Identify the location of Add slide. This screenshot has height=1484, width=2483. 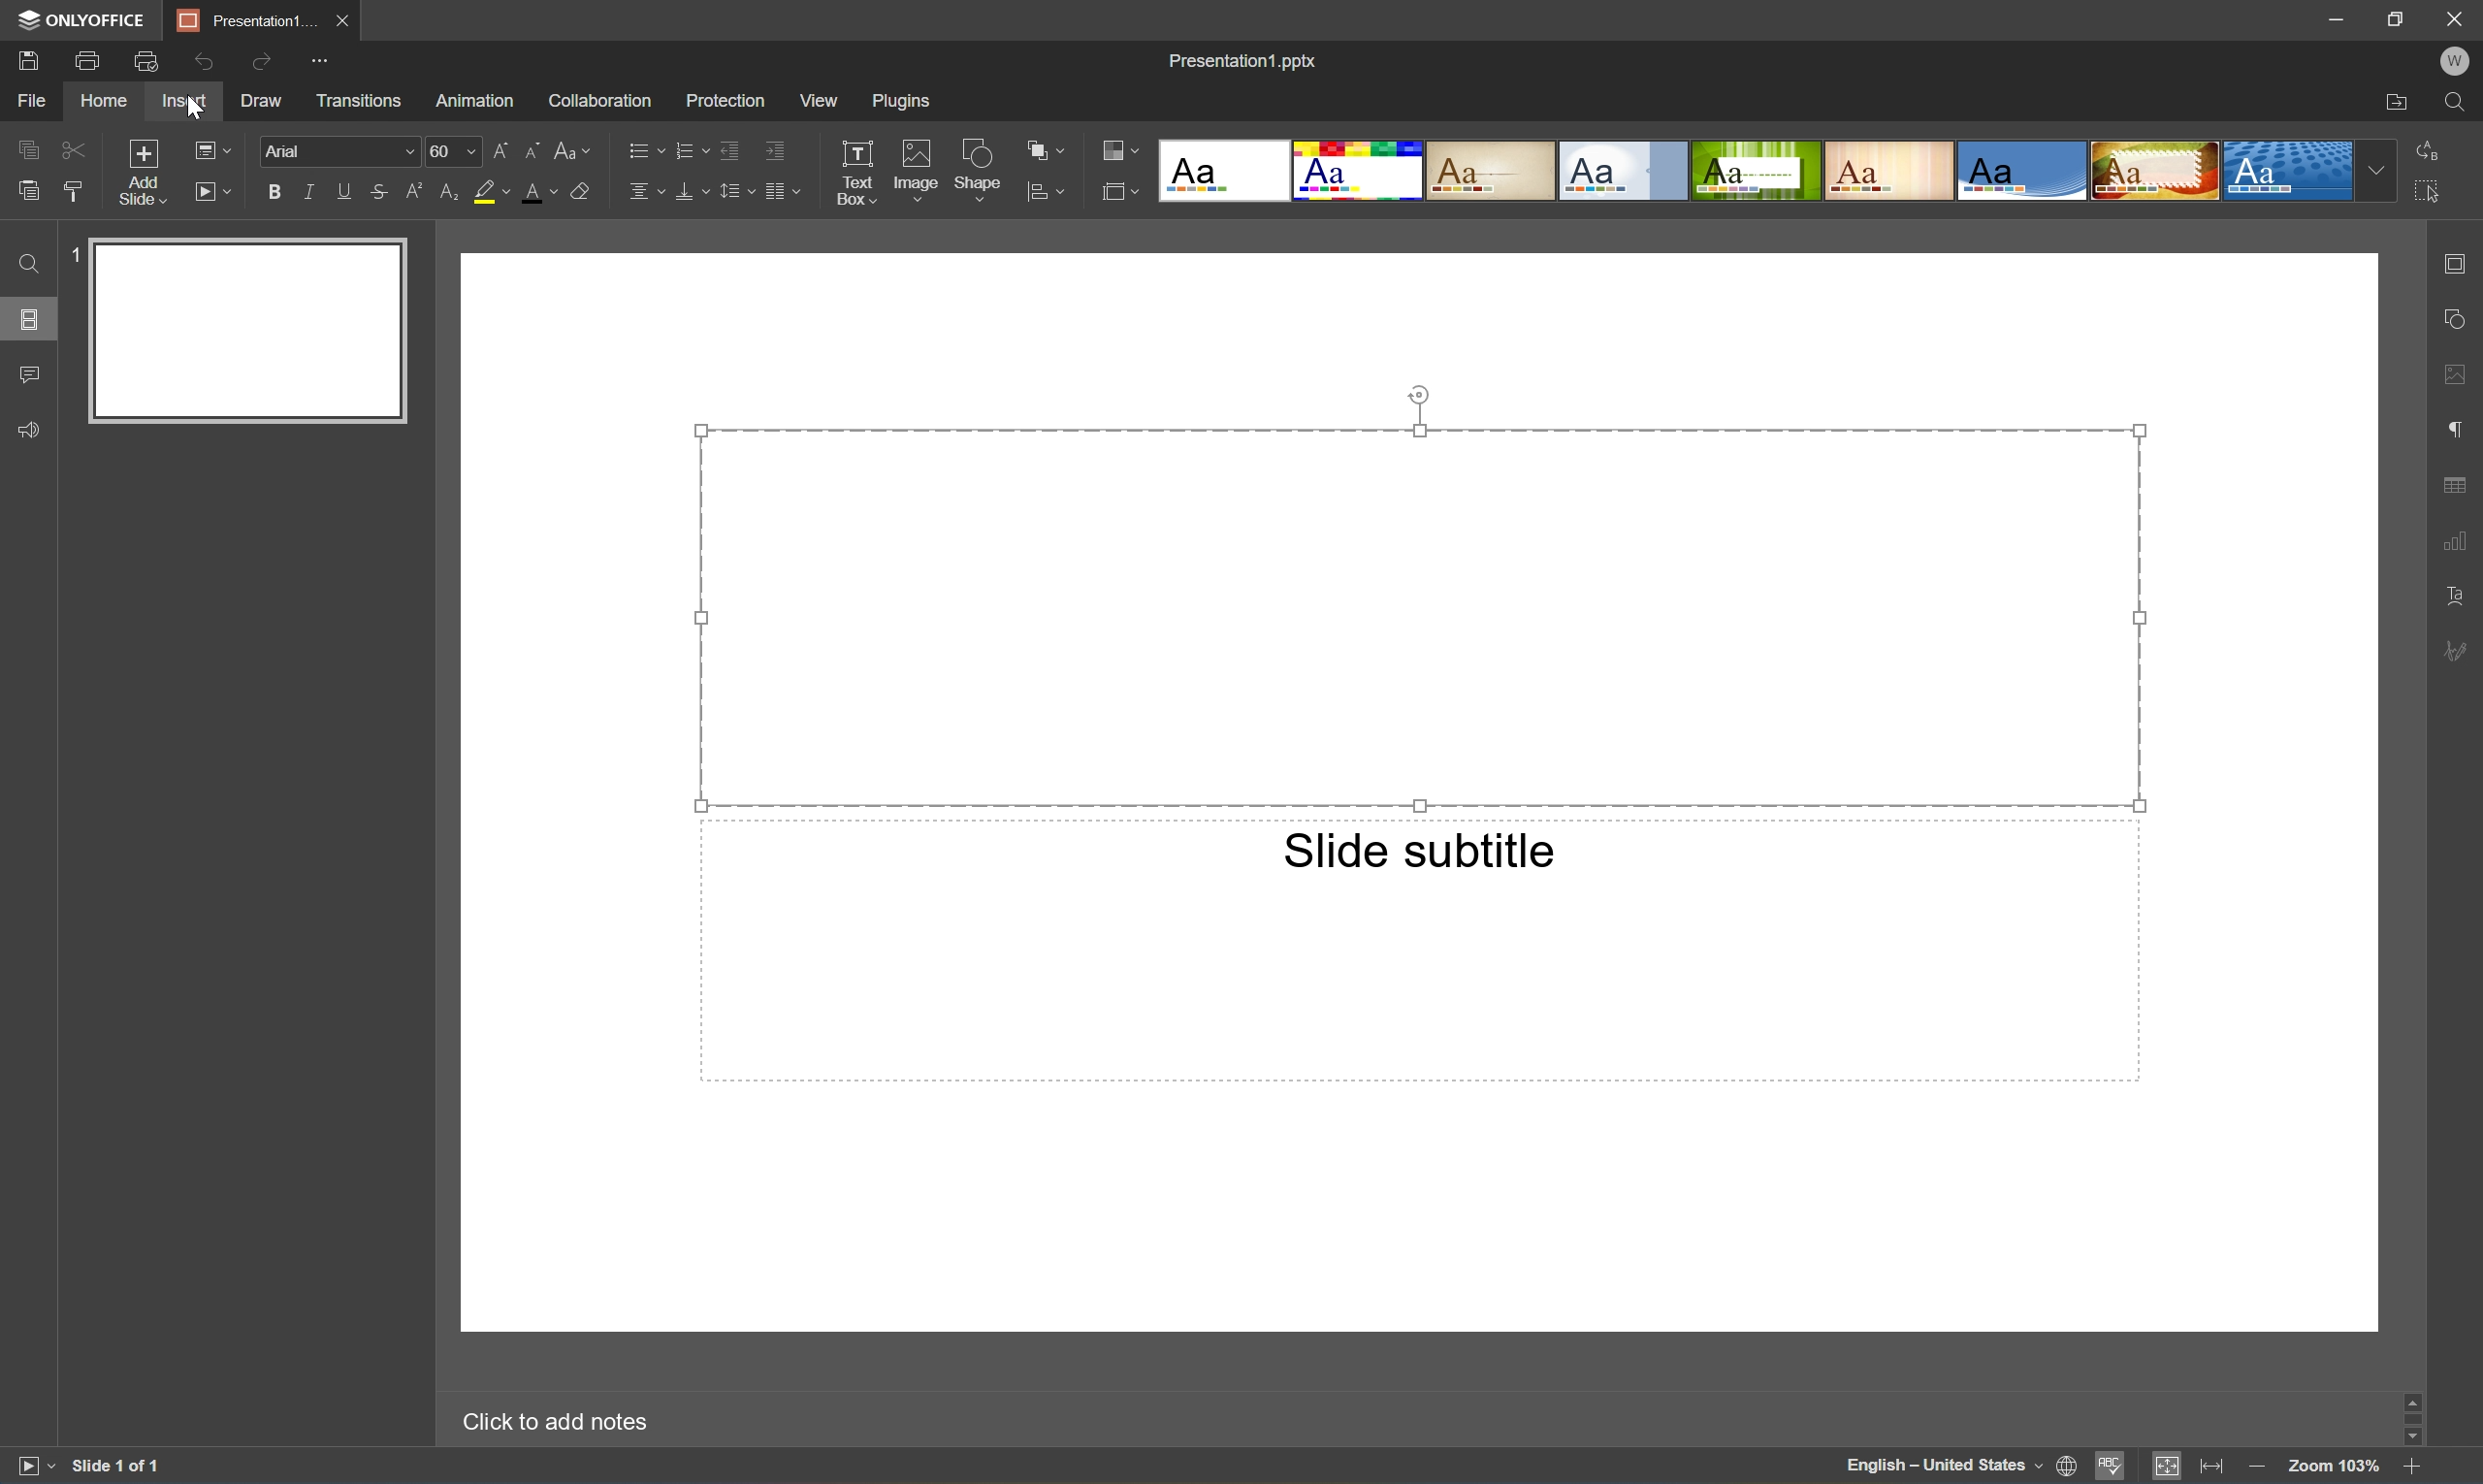
(140, 171).